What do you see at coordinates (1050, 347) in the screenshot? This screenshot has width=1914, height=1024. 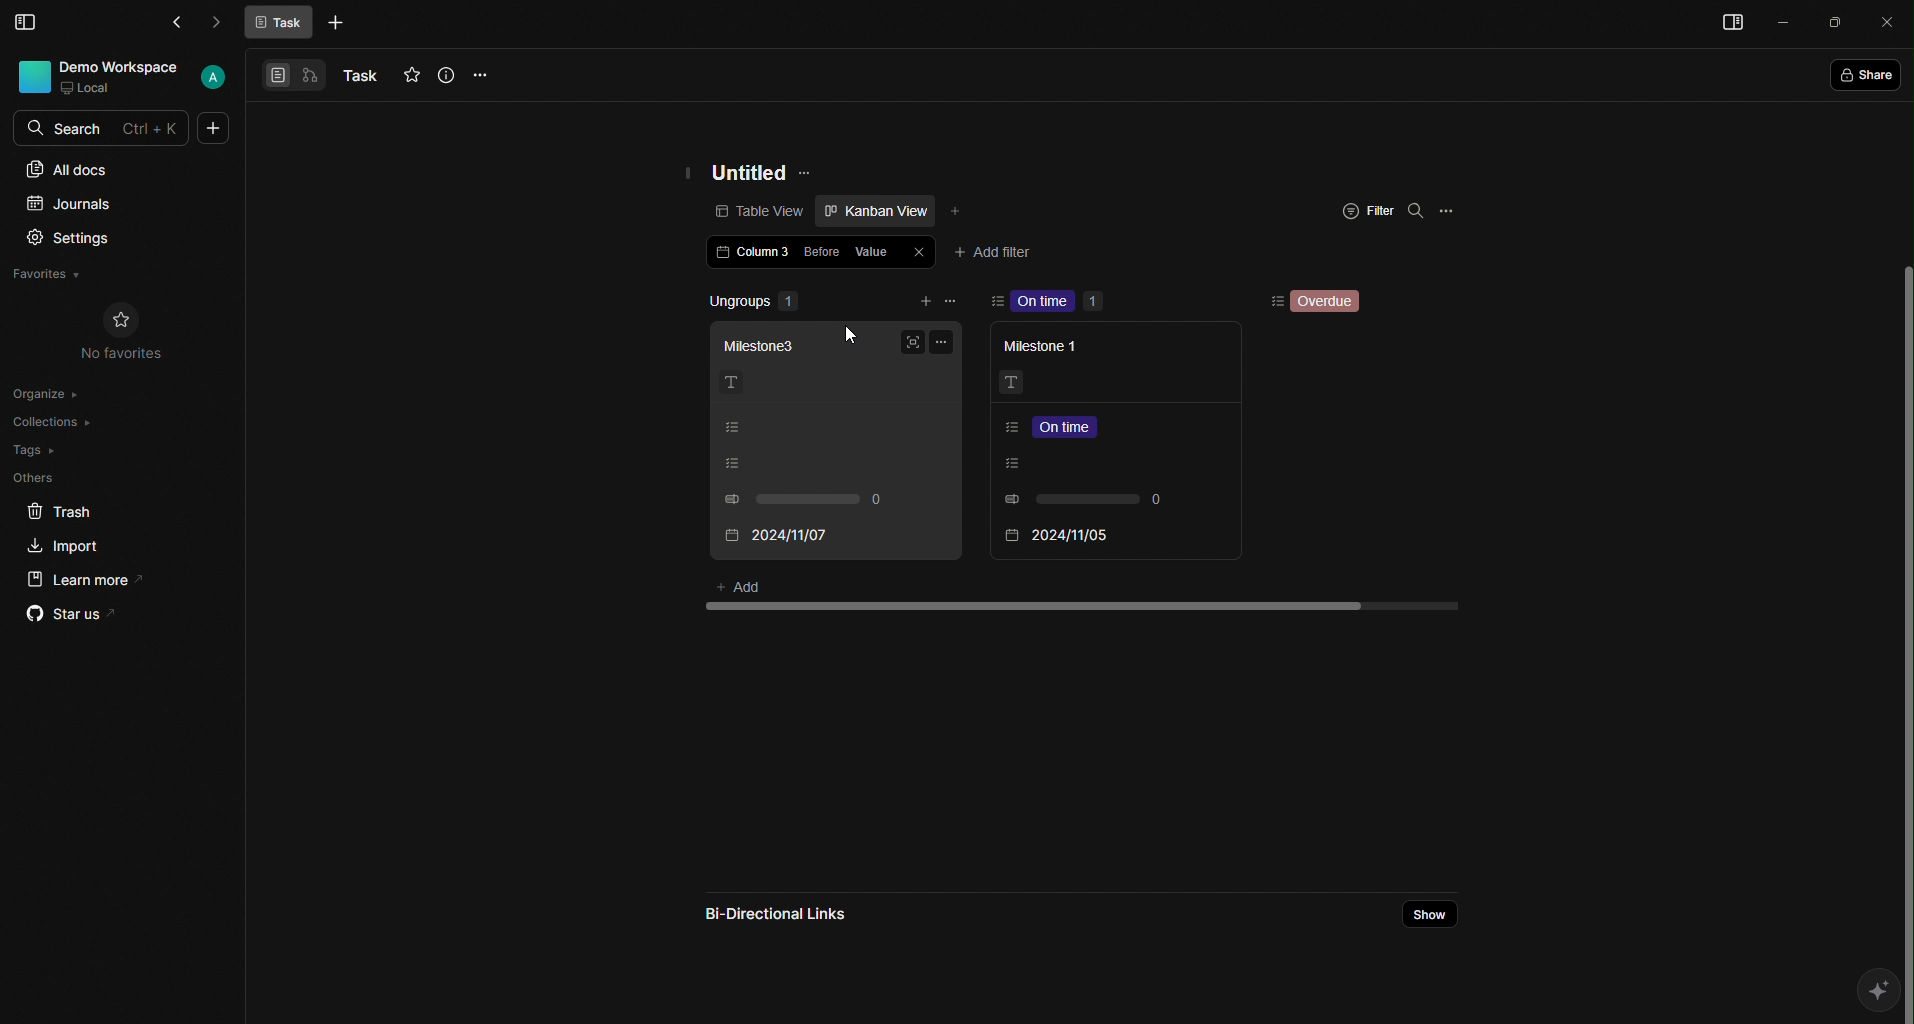 I see `Milestone 1` at bounding box center [1050, 347].